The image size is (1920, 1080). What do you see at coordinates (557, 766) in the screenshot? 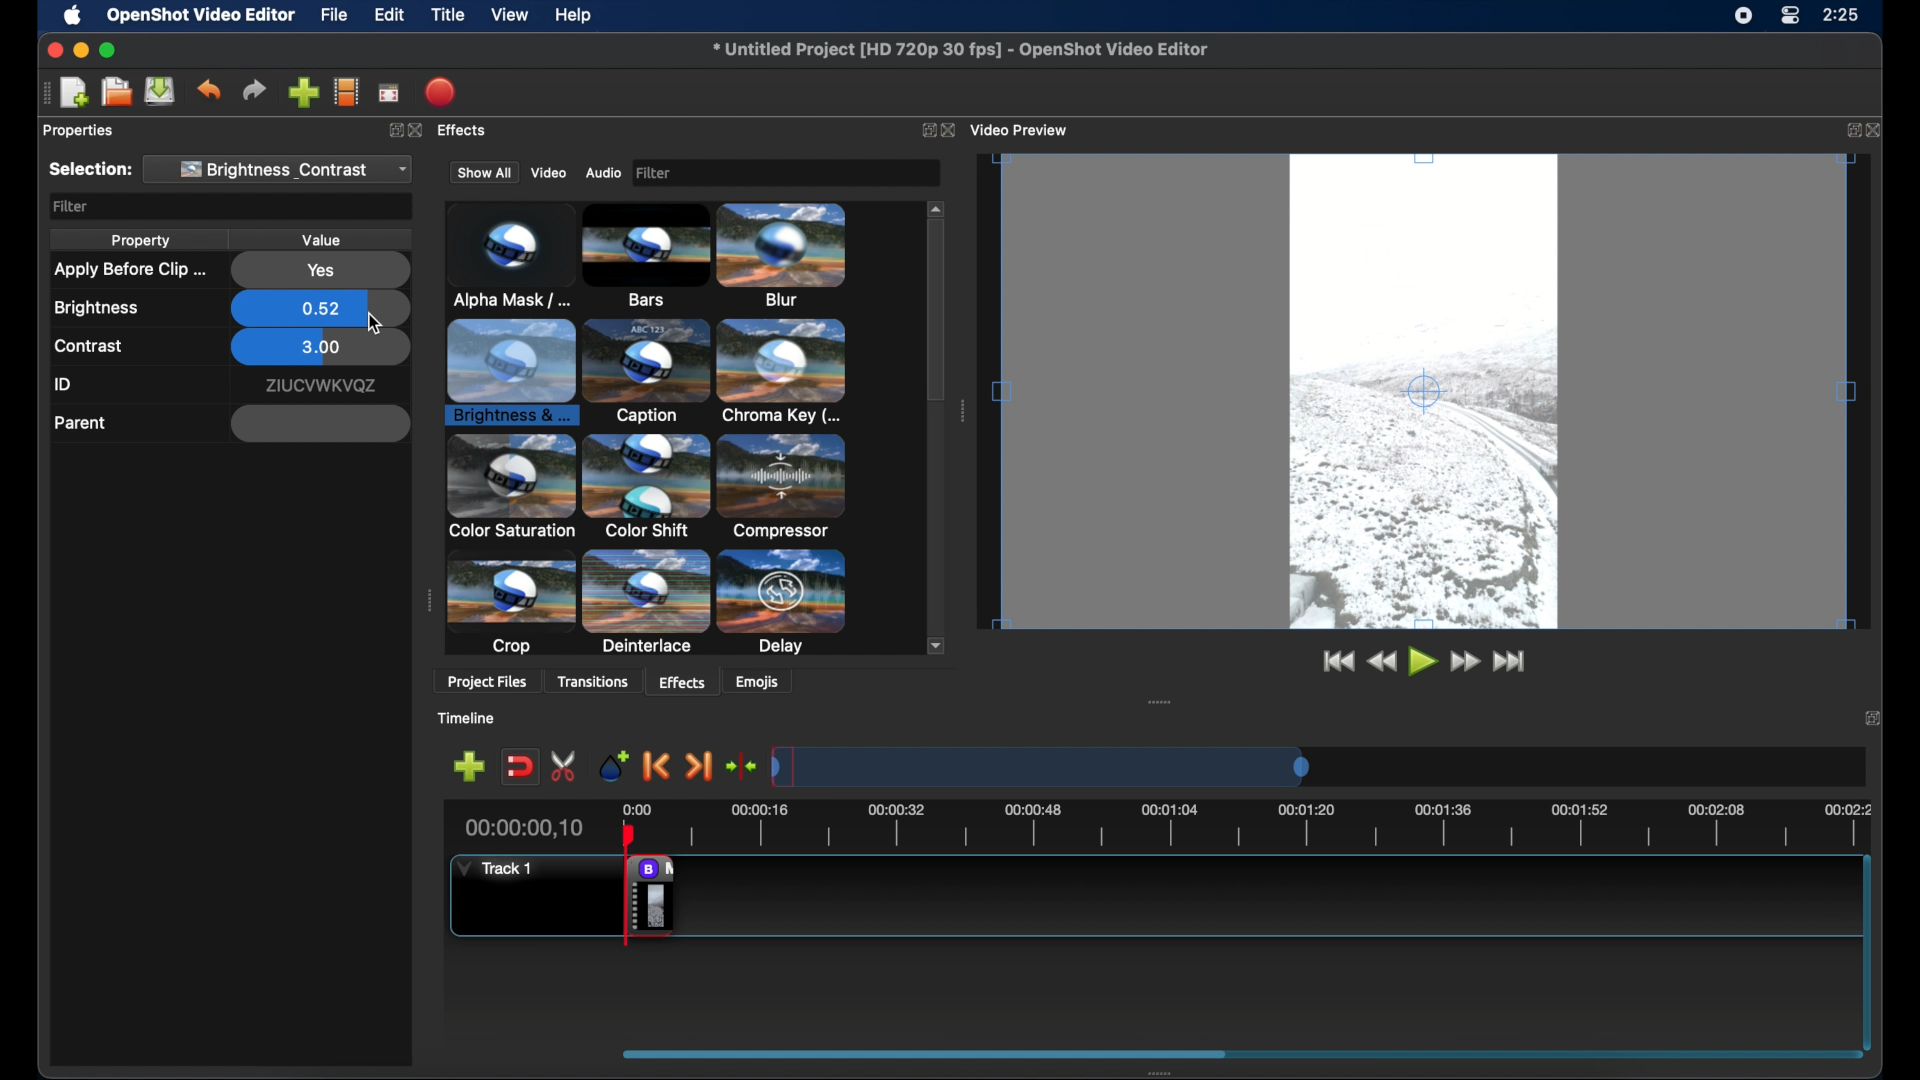
I see `enable razor` at bounding box center [557, 766].